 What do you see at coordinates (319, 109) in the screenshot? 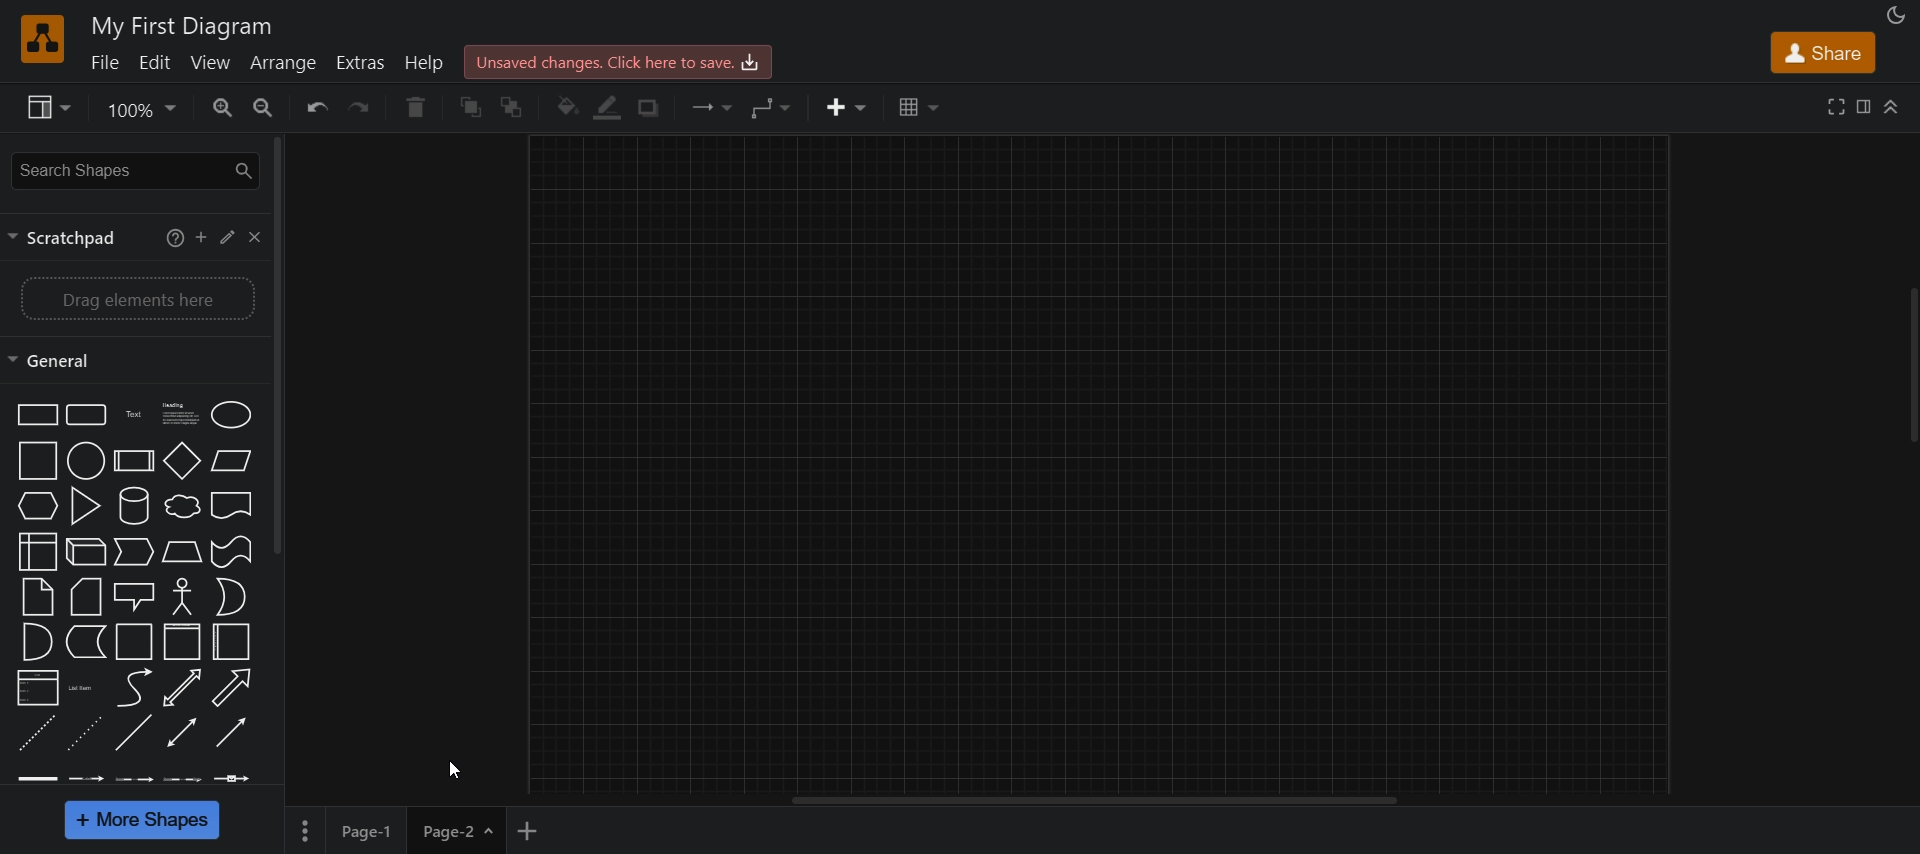
I see `undo ` at bounding box center [319, 109].